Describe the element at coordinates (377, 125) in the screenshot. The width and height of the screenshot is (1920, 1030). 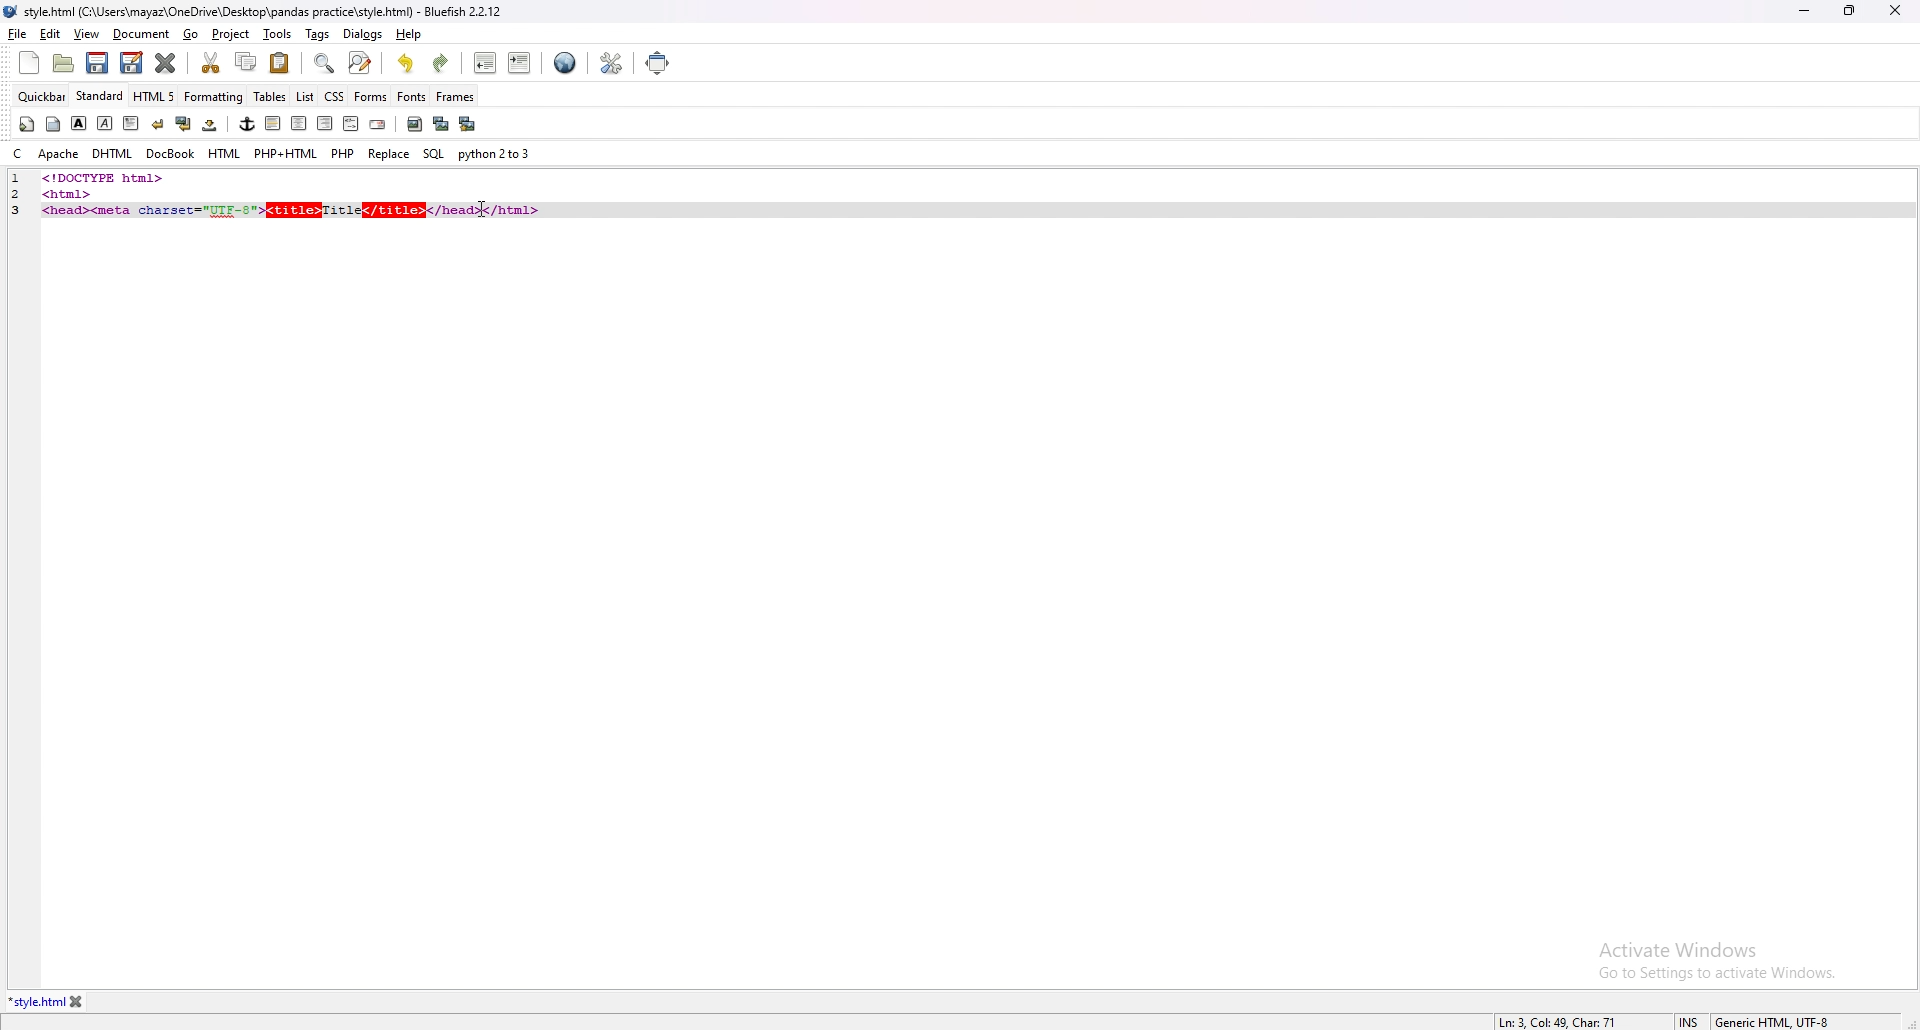
I see `email` at that location.